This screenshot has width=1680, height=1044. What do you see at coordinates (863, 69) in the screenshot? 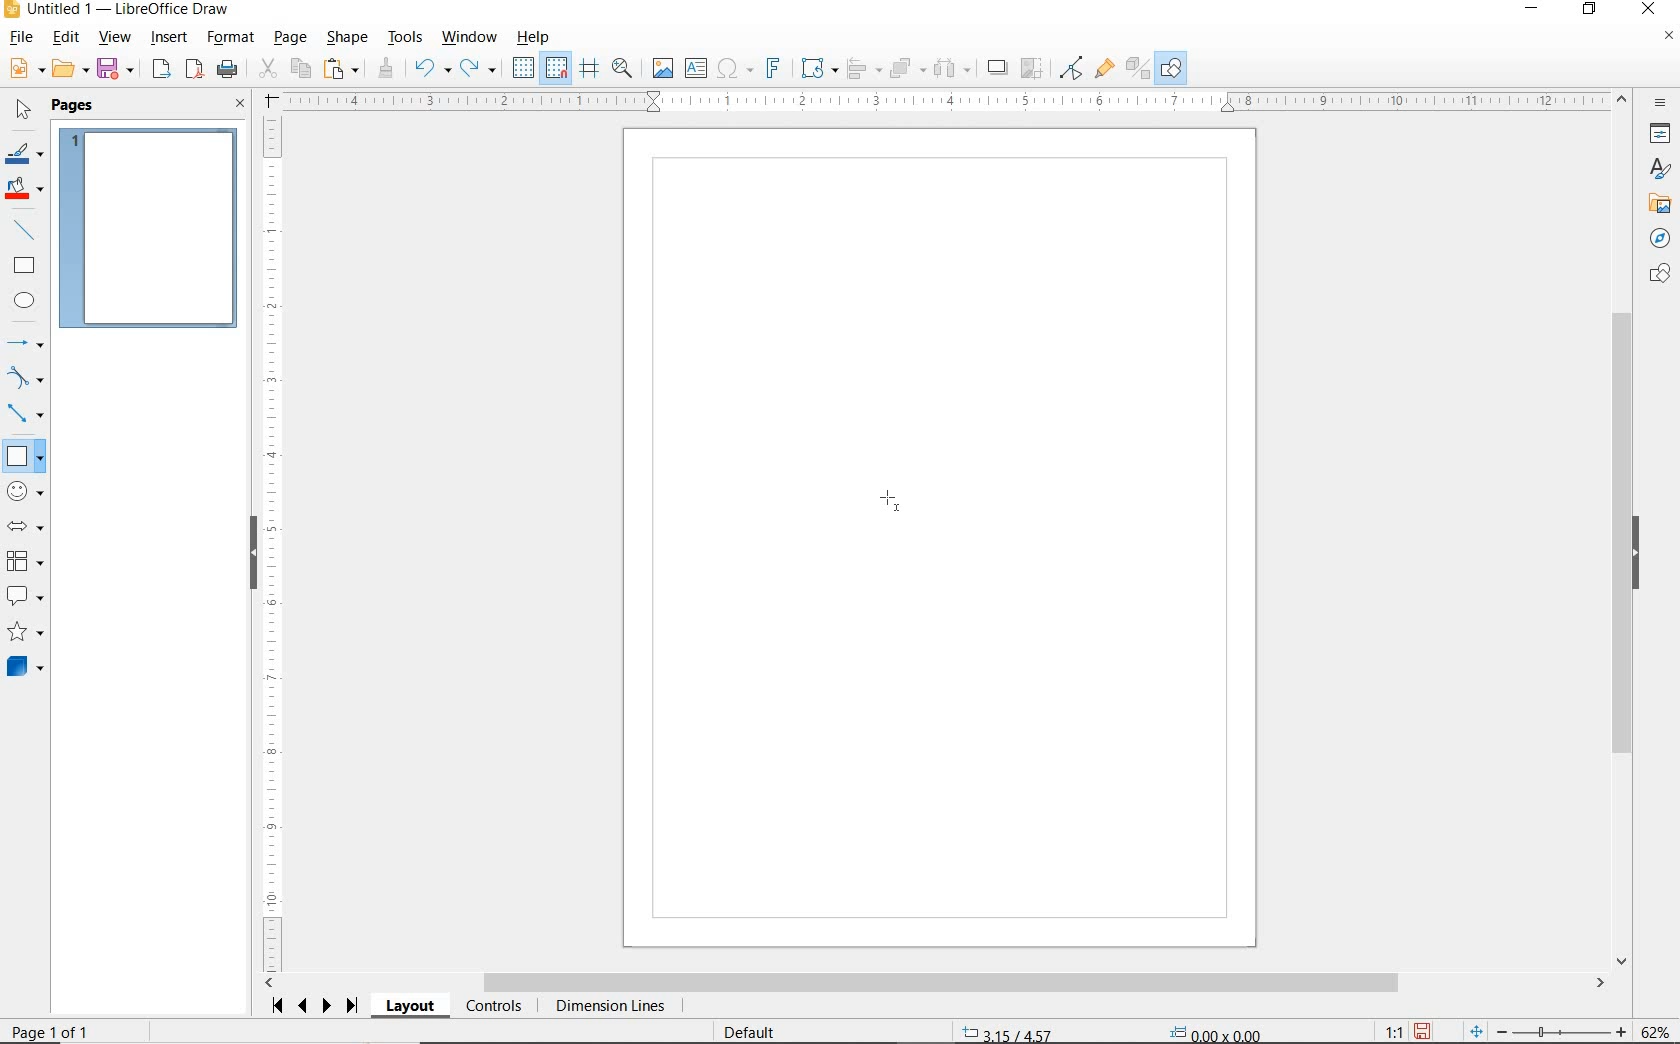
I see `ALIGN OBJECTS` at bounding box center [863, 69].